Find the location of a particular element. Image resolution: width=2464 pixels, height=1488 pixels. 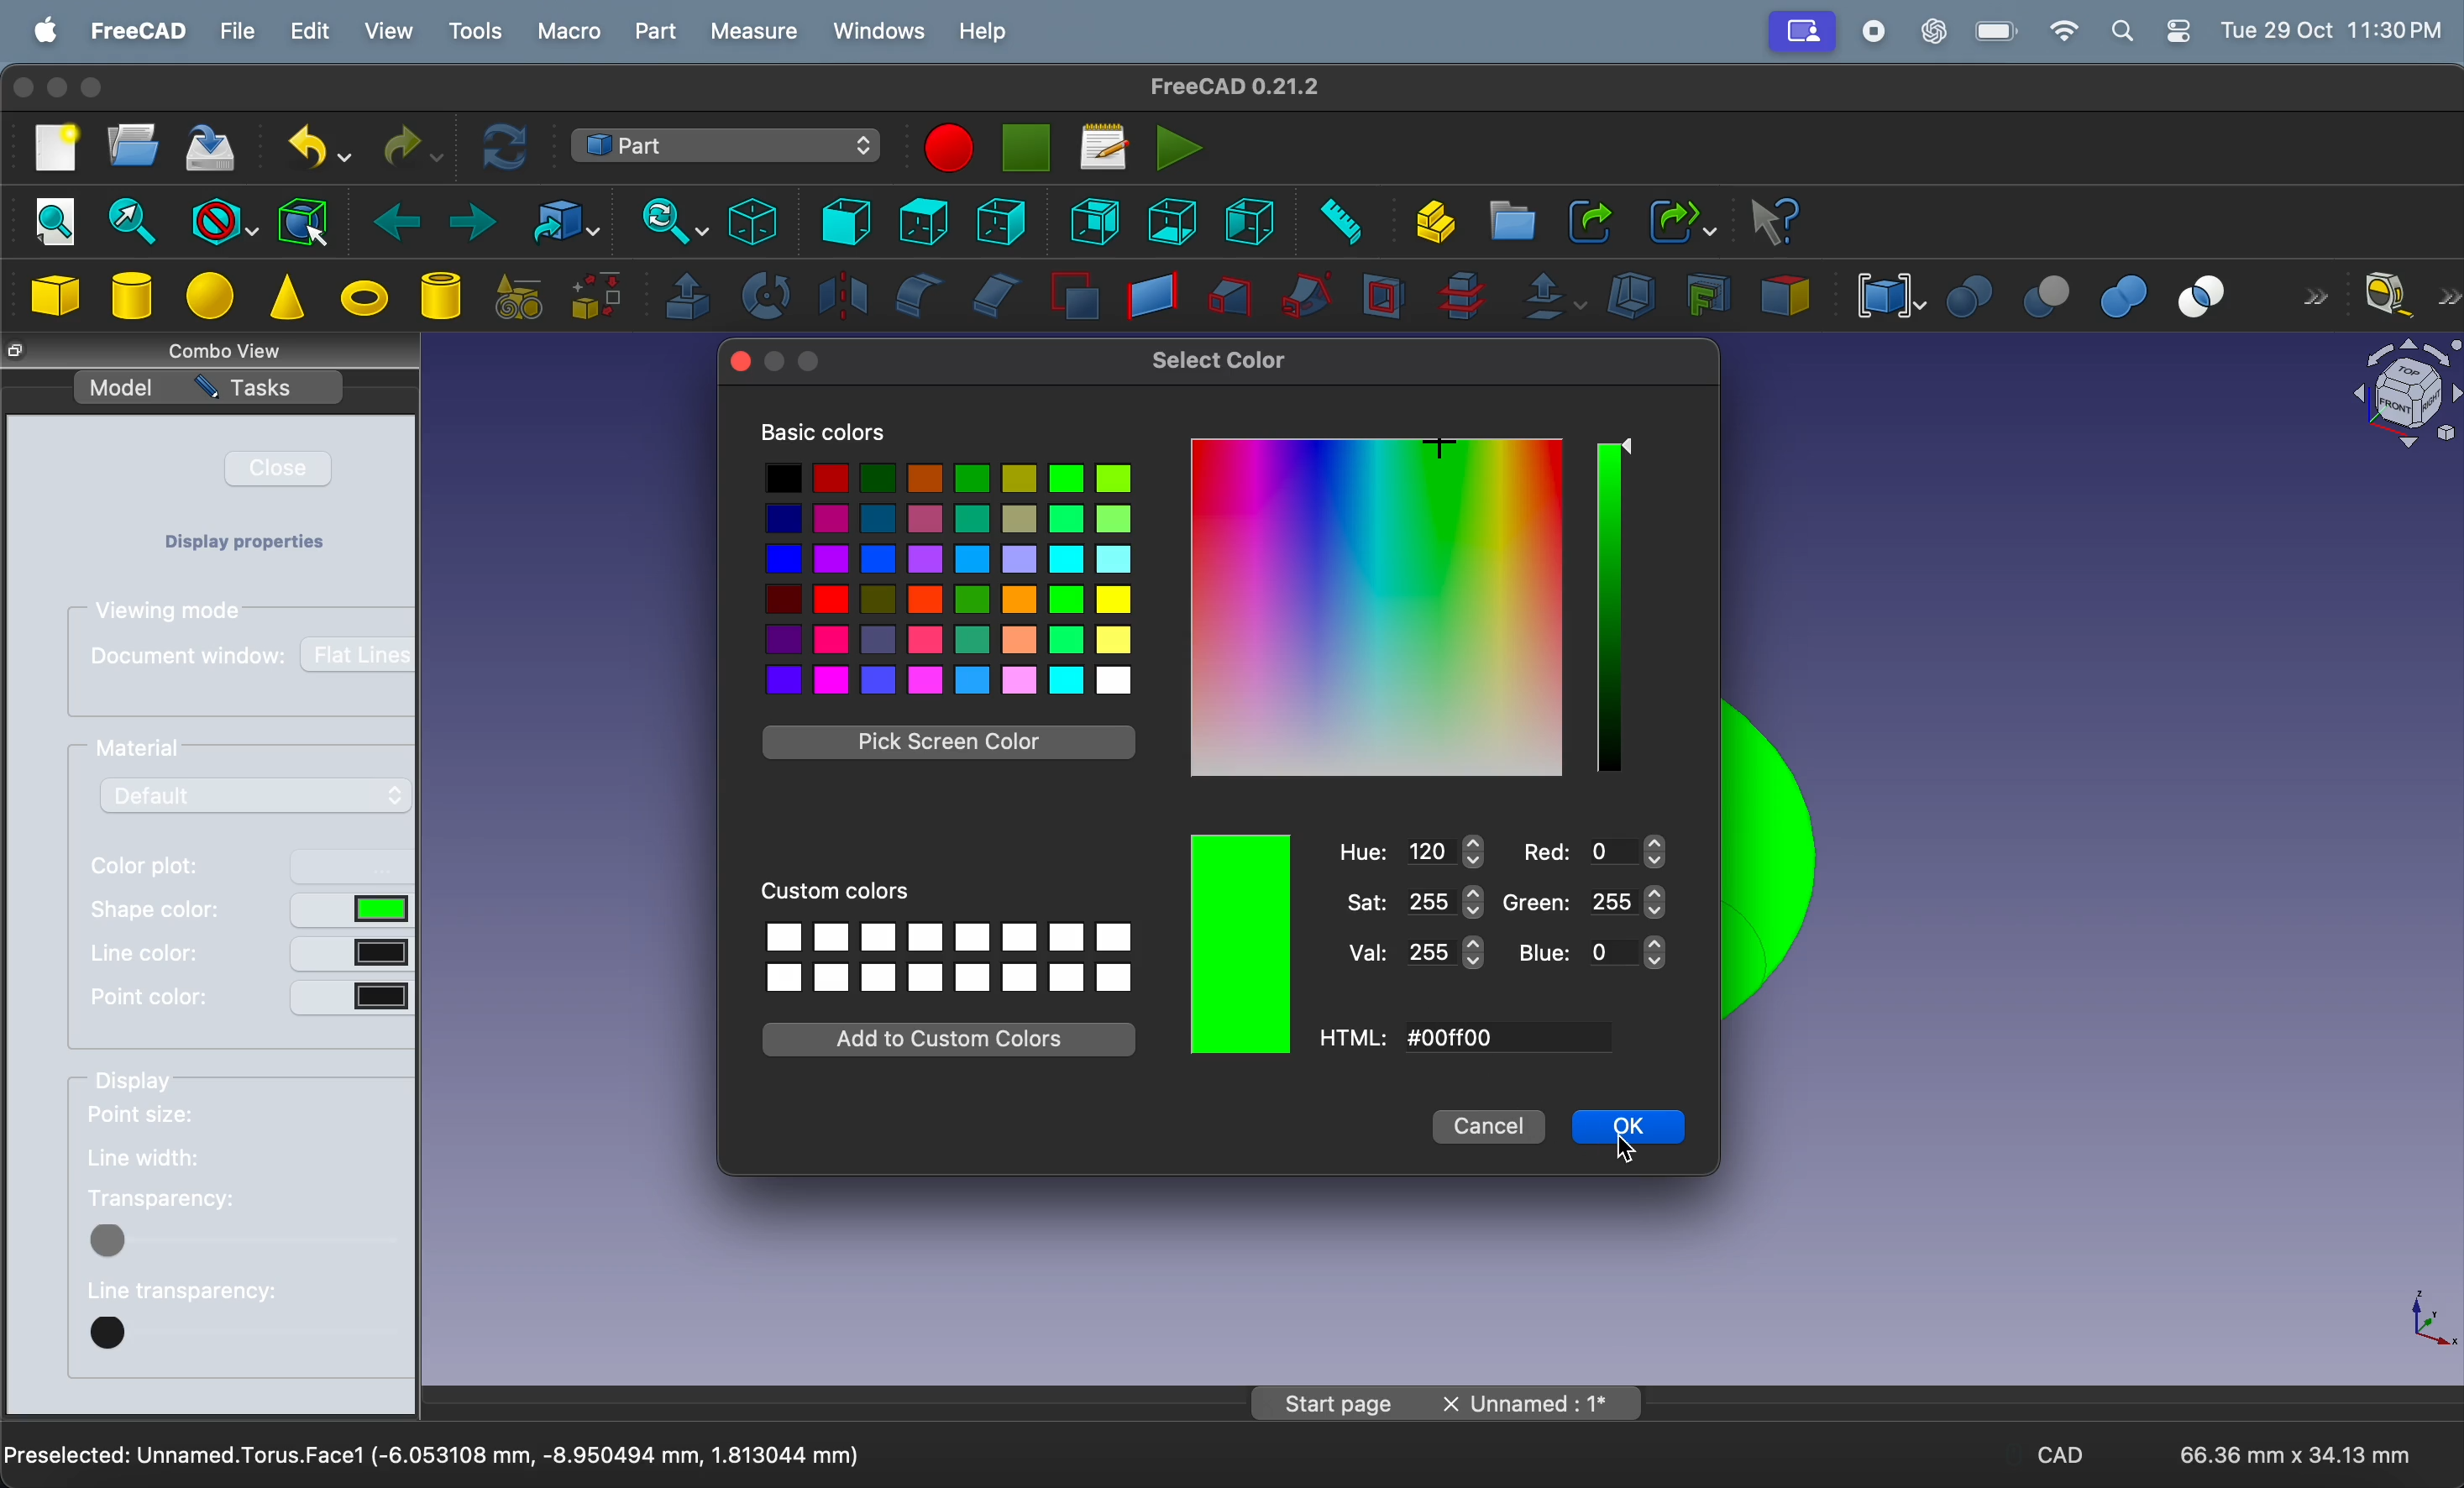

OK is located at coordinates (1636, 1128).